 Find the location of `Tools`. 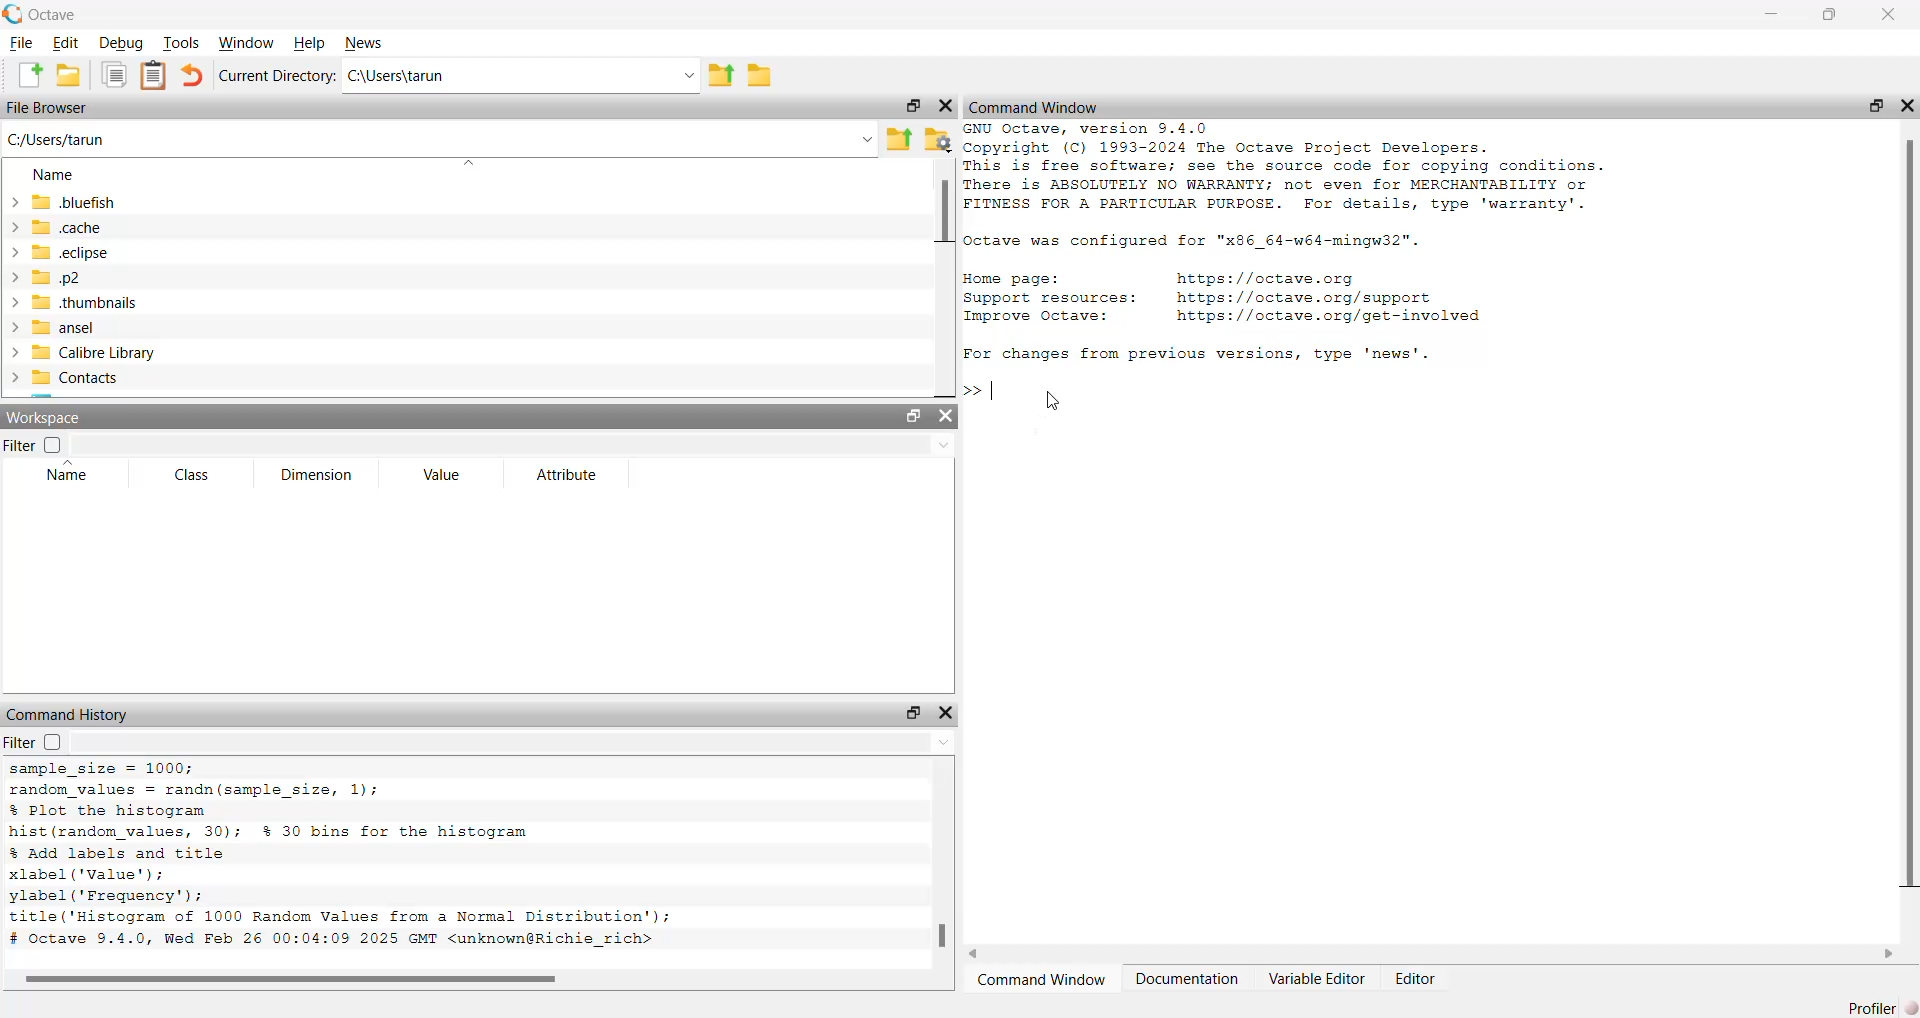

Tools is located at coordinates (179, 42).